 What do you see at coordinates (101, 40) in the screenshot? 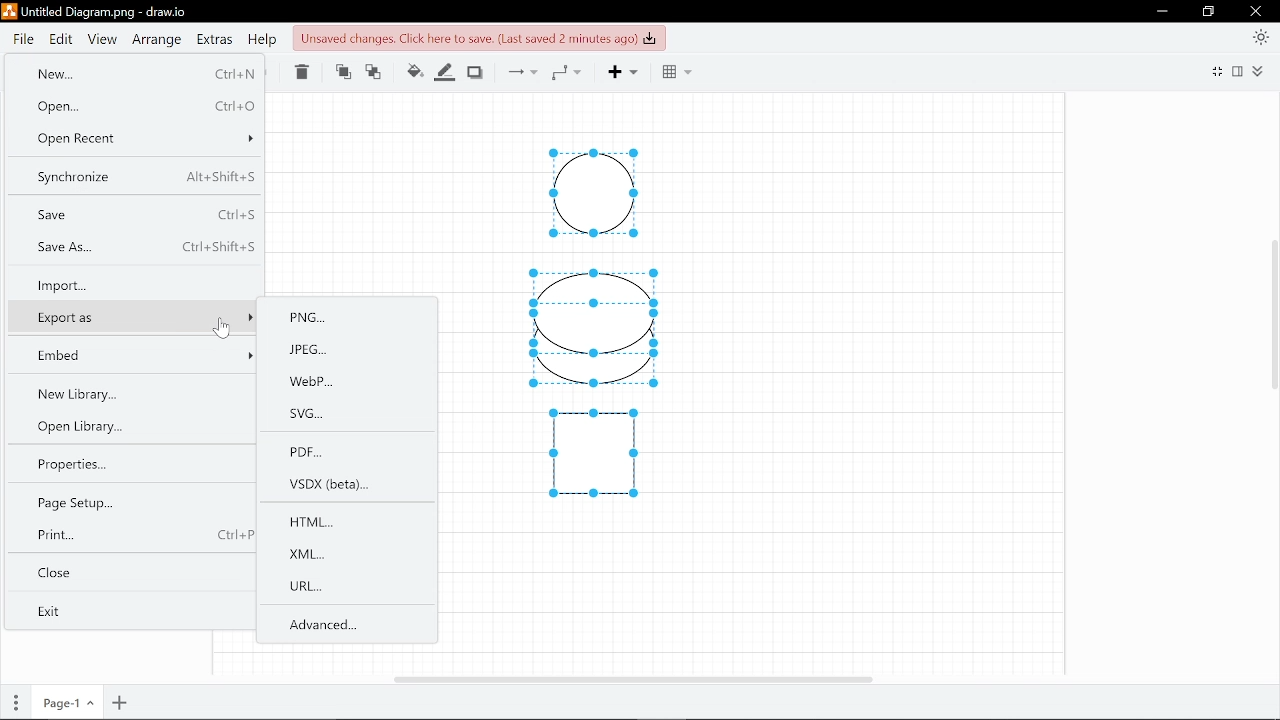
I see `View` at bounding box center [101, 40].